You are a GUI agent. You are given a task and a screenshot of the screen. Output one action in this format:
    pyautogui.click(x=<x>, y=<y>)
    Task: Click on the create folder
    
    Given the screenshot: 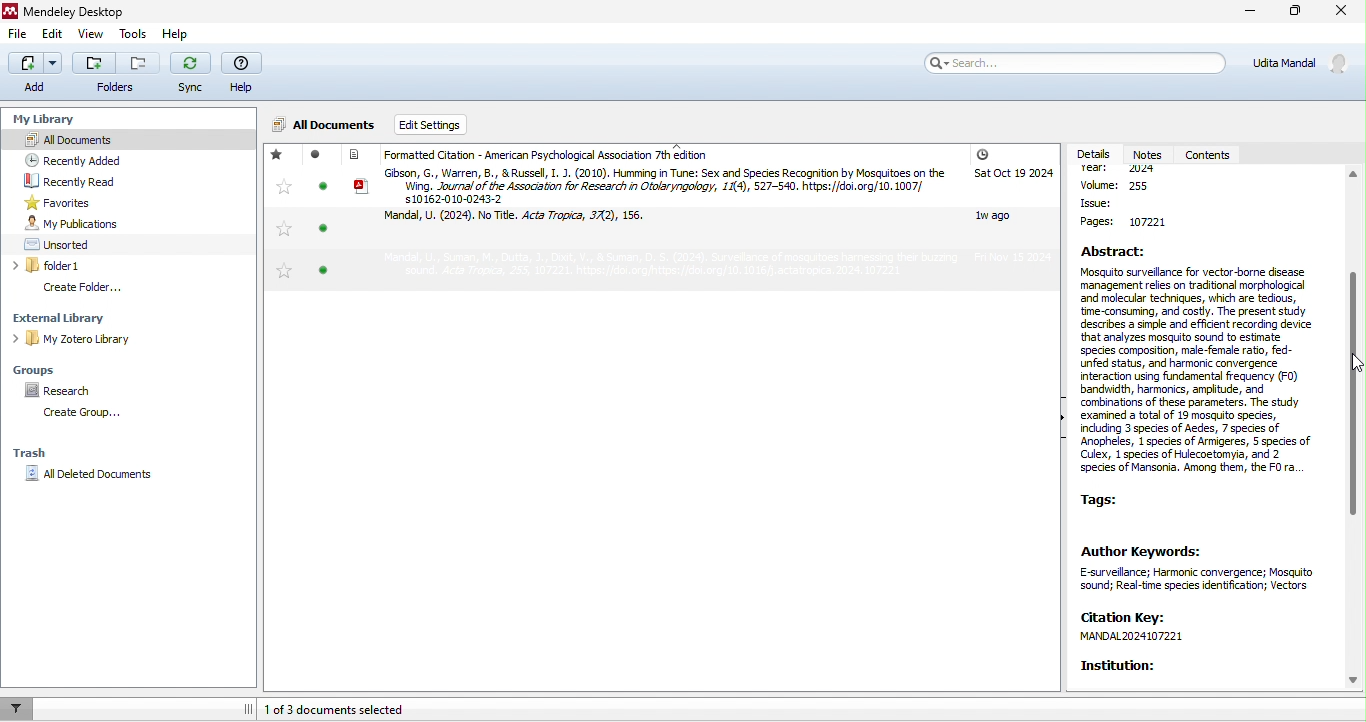 What is the action you would take?
    pyautogui.click(x=99, y=287)
    